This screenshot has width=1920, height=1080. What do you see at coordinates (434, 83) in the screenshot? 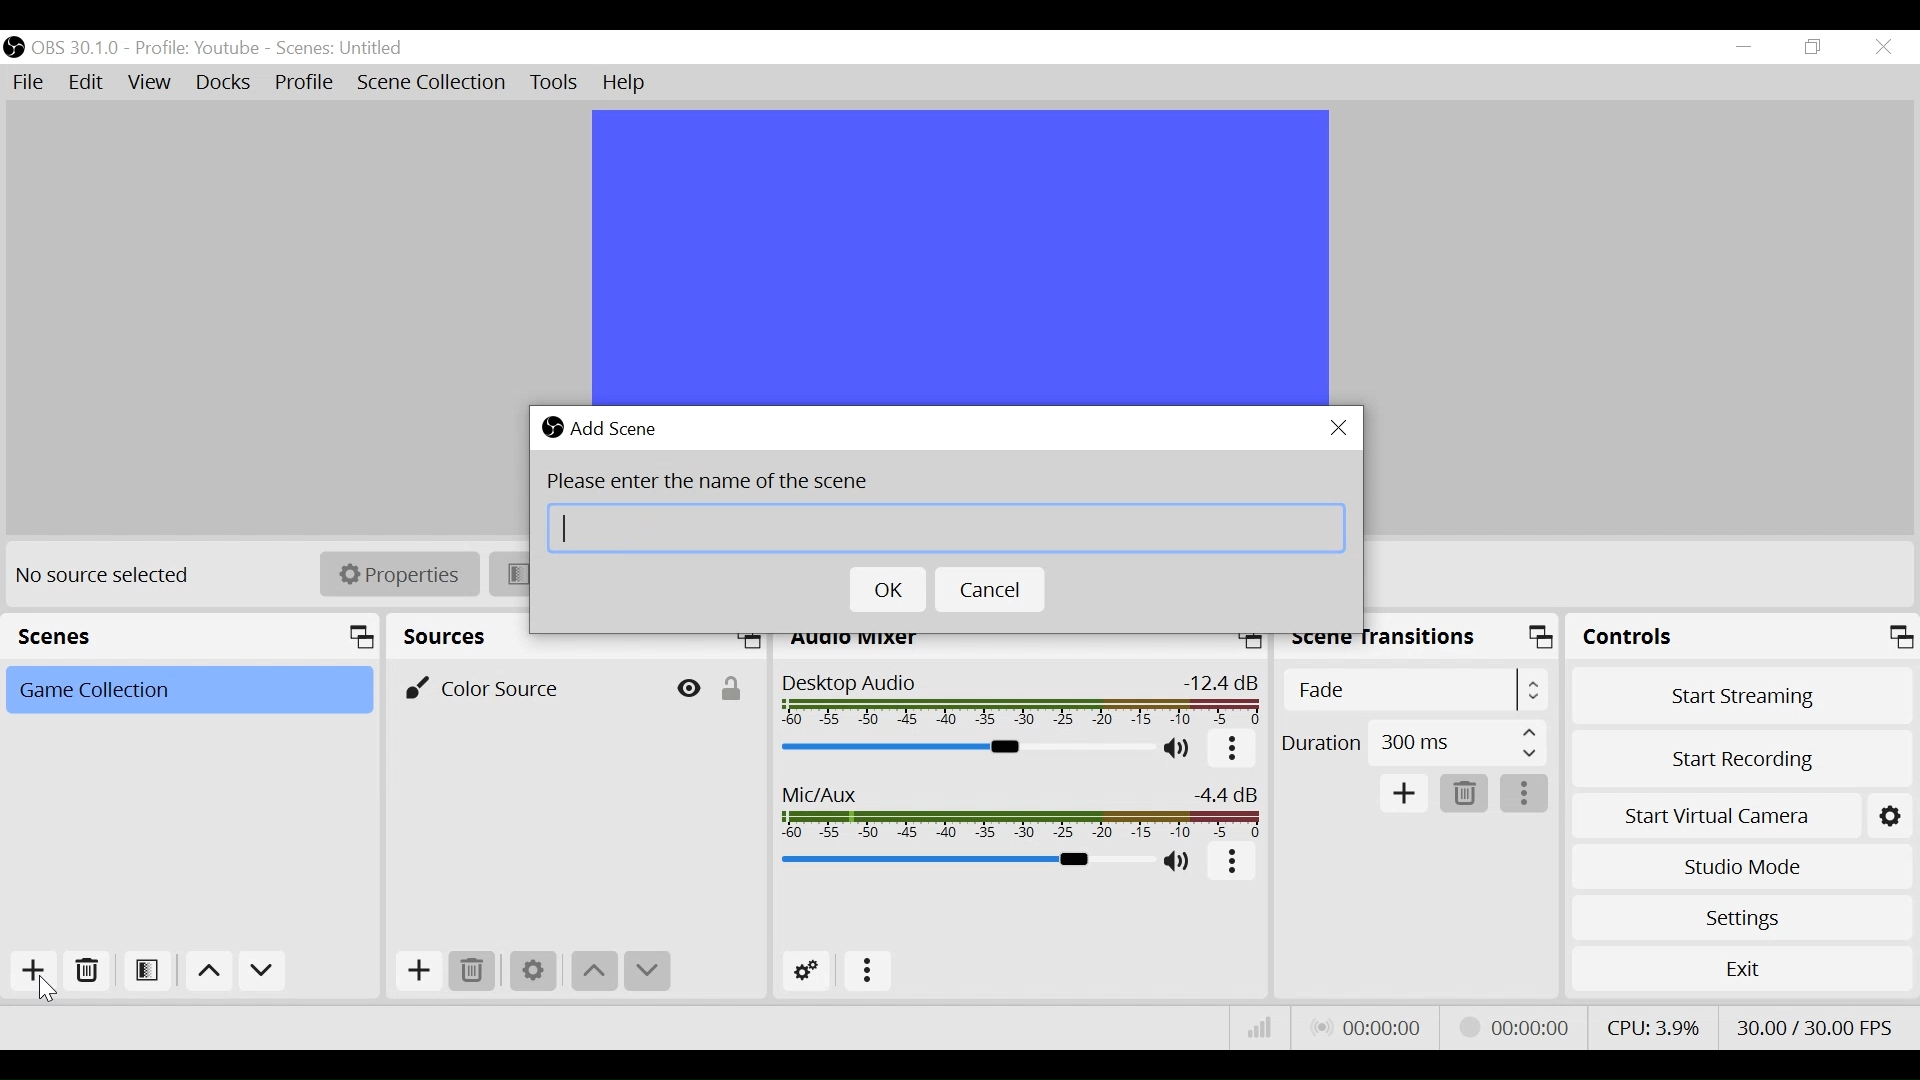
I see `Scene Collection` at bounding box center [434, 83].